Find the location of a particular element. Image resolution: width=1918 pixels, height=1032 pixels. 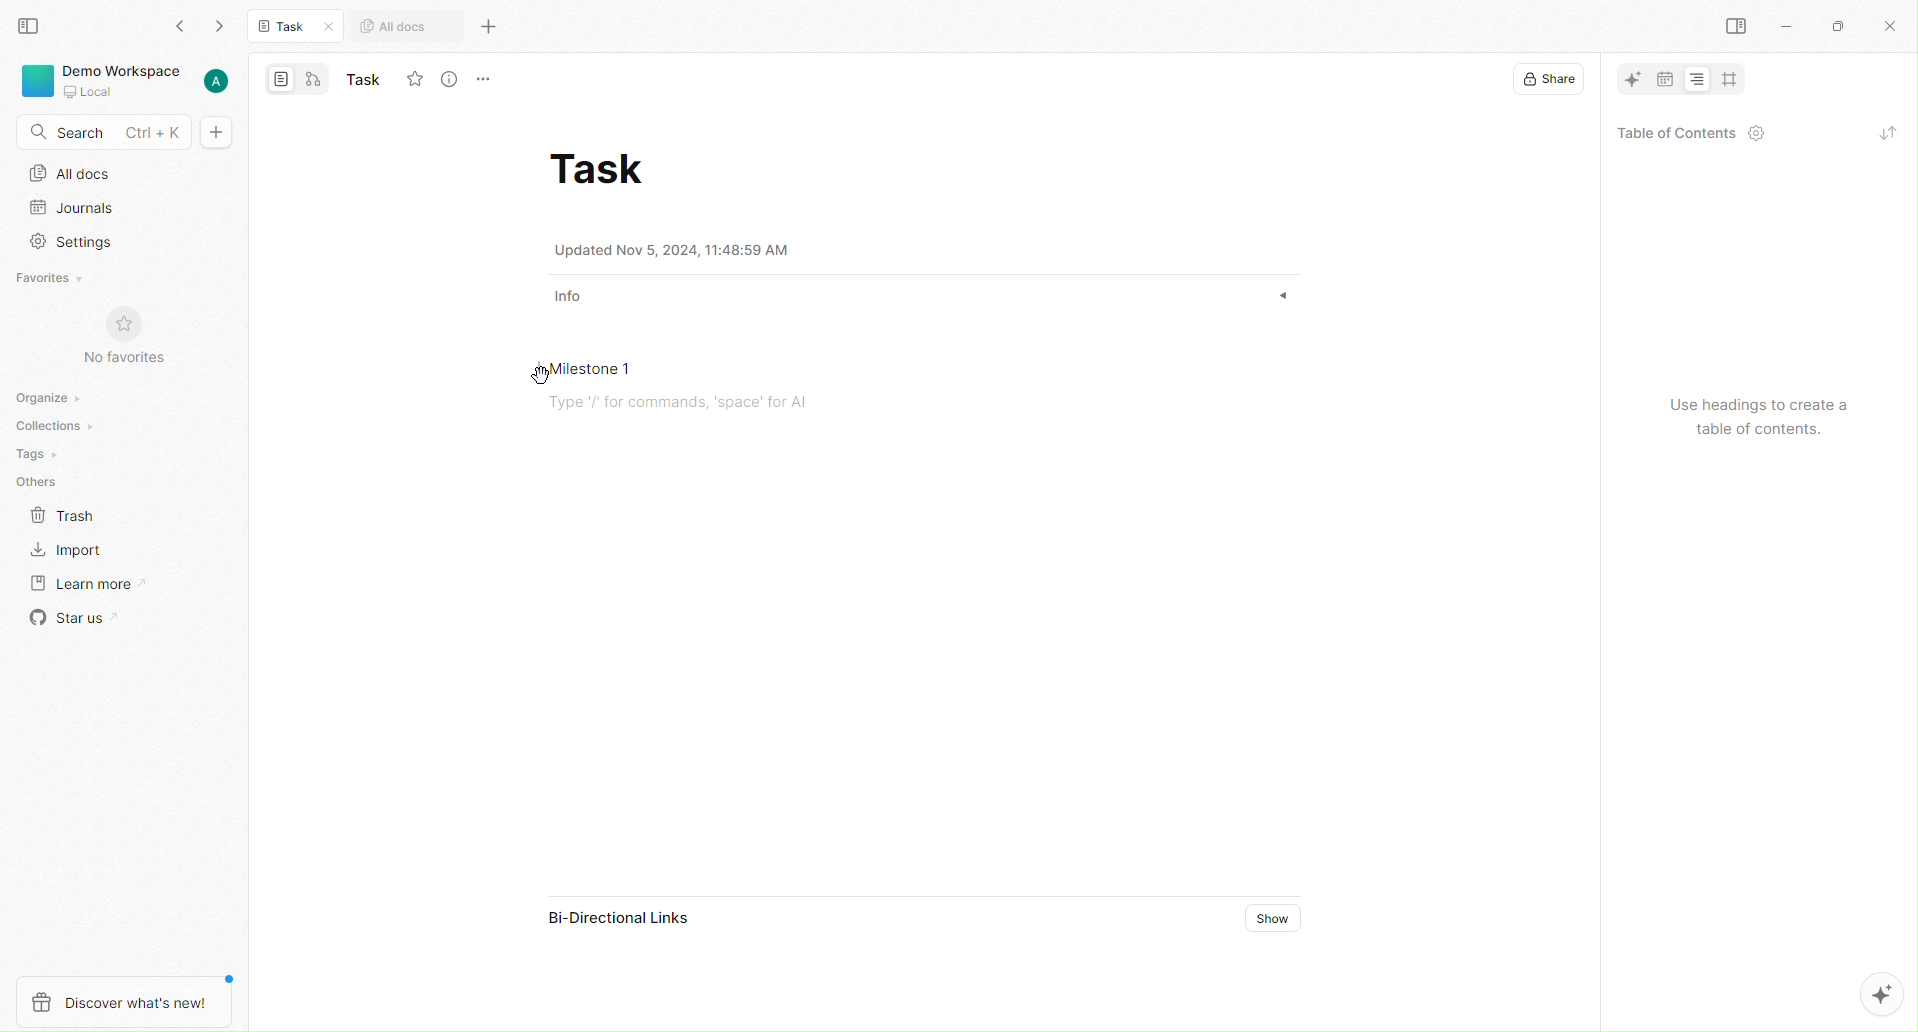

View is located at coordinates (26, 27).